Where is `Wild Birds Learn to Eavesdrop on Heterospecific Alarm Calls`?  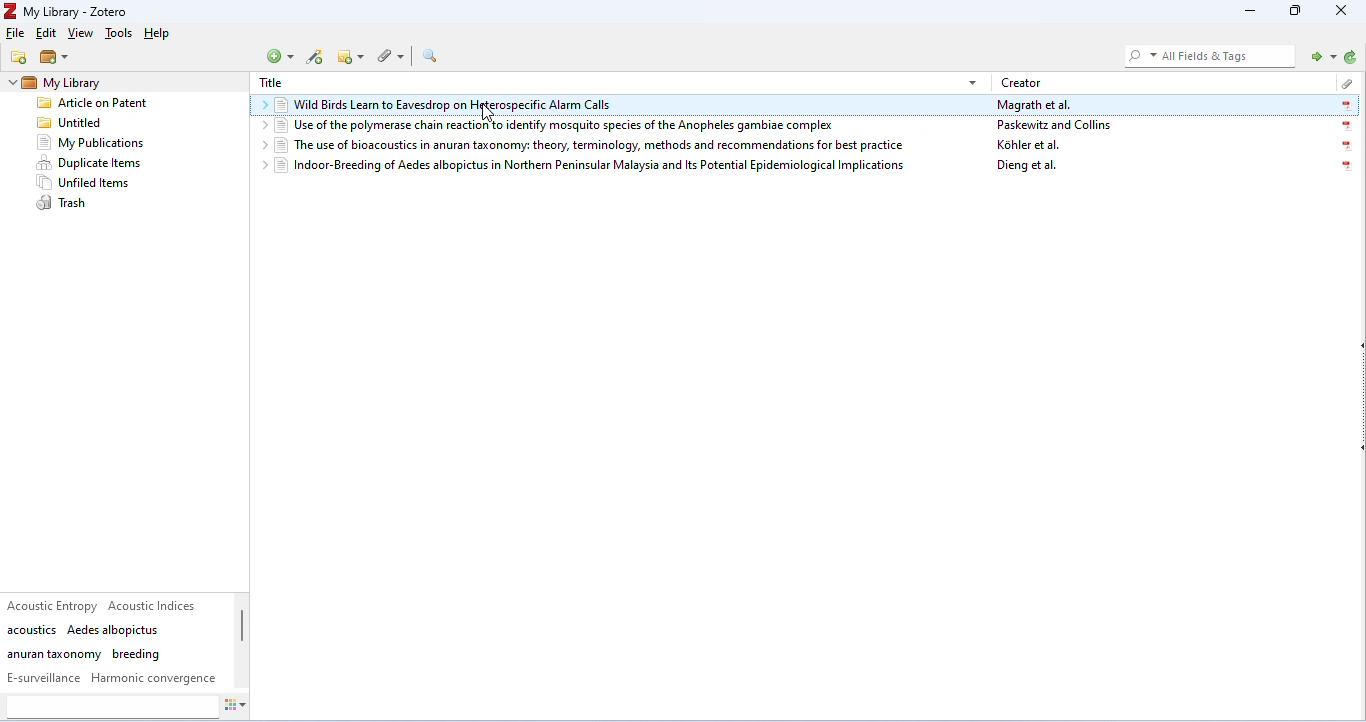
Wild Birds Learn to Eavesdrop on Heterospecific Alarm Calls is located at coordinates (631, 107).